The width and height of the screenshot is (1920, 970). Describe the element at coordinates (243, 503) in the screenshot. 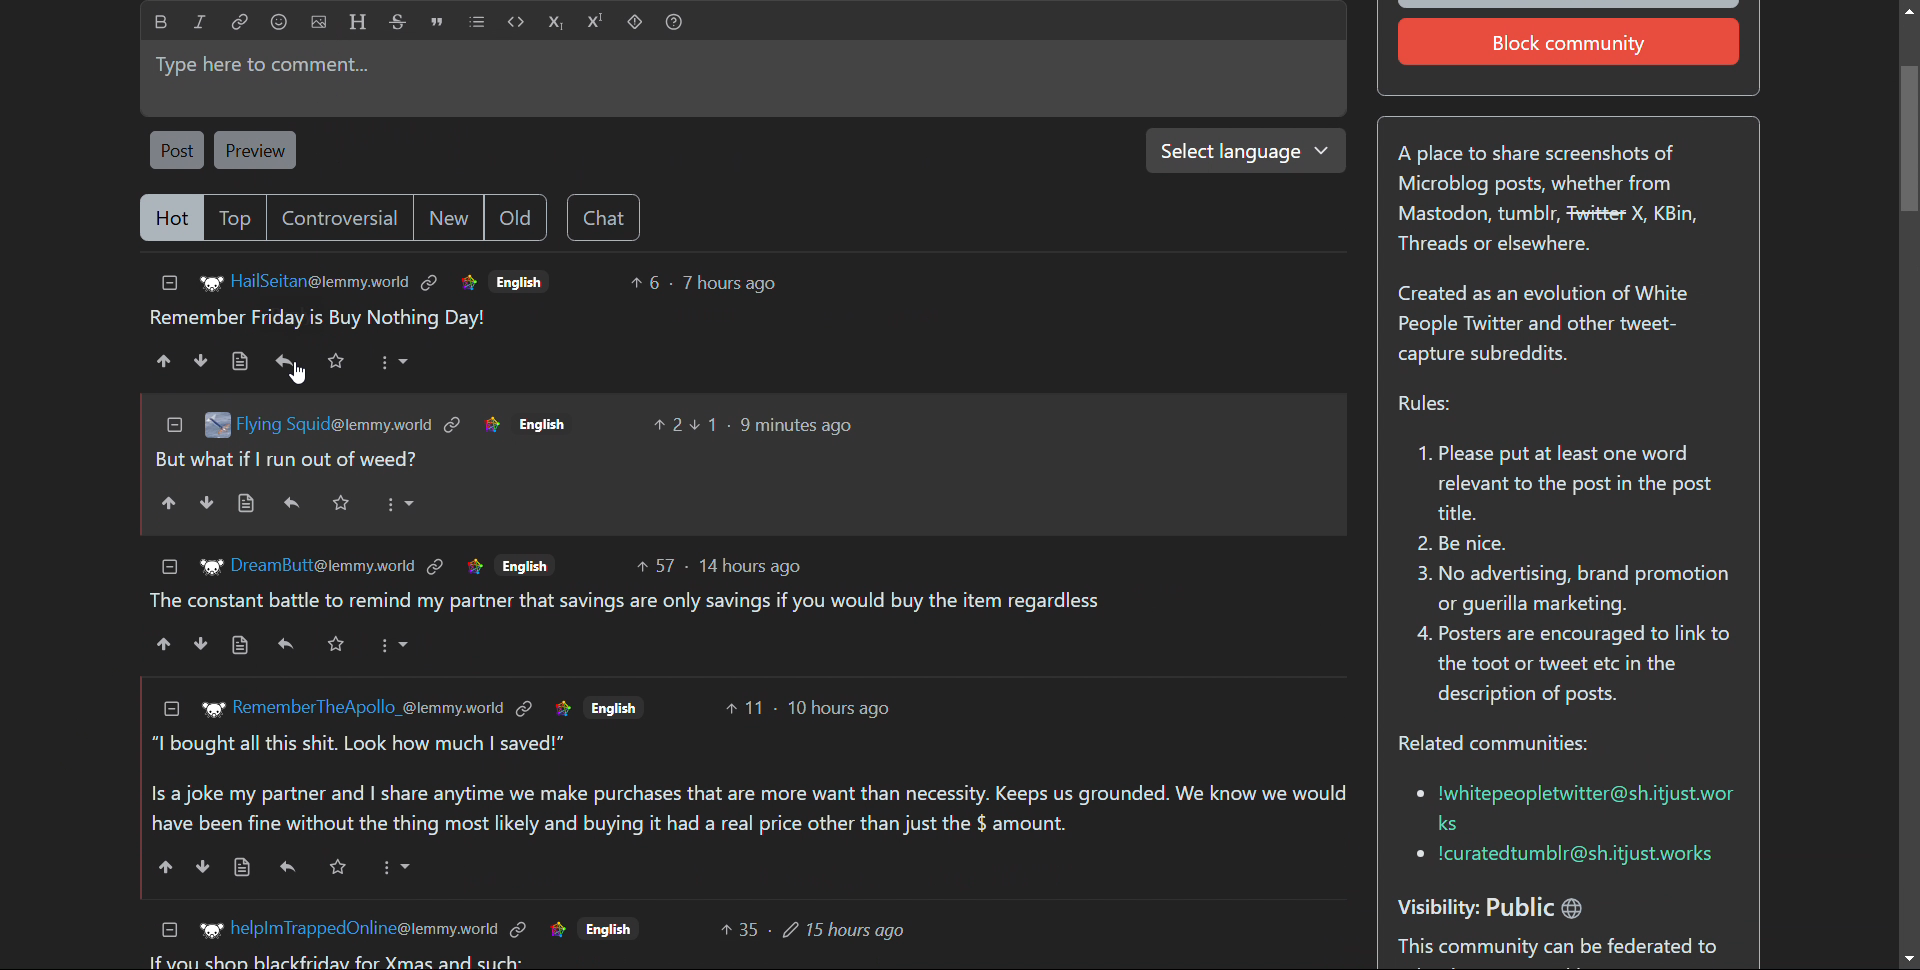

I see `view source` at that location.